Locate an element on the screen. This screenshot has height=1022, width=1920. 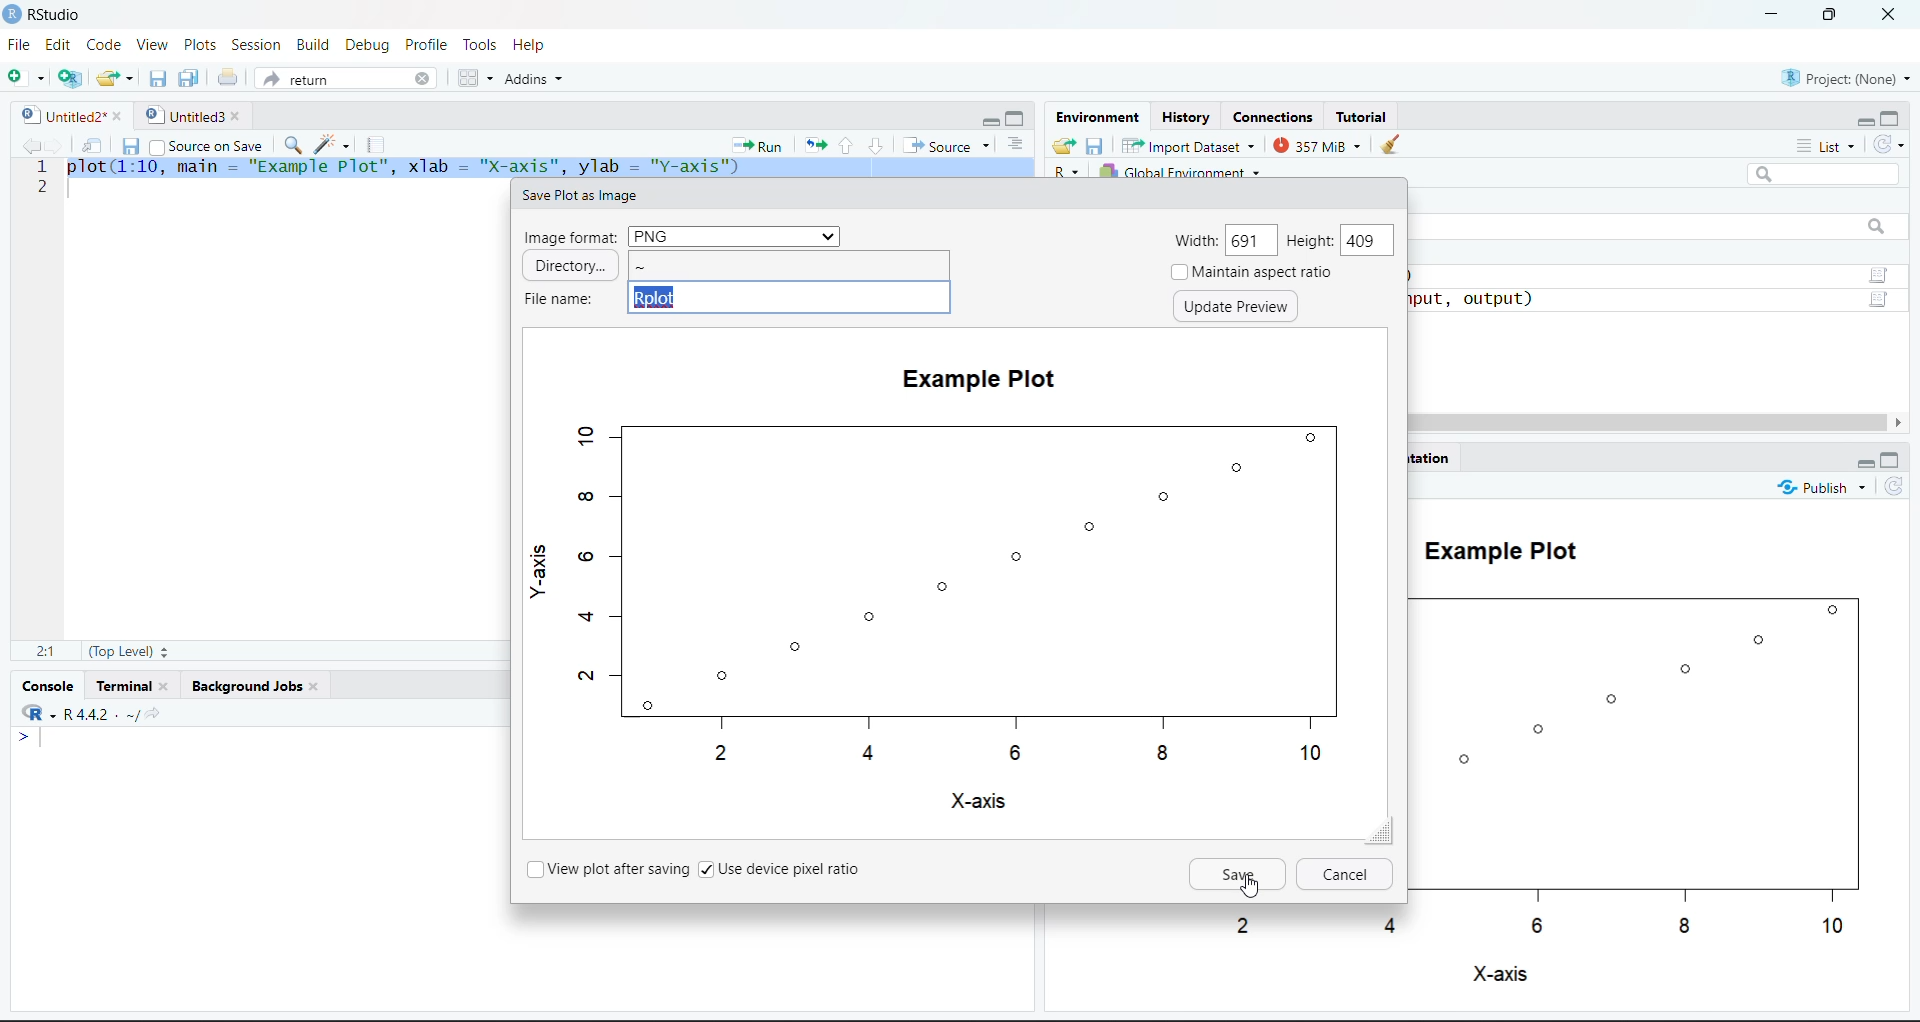
Minimize is located at coordinates (1863, 120).